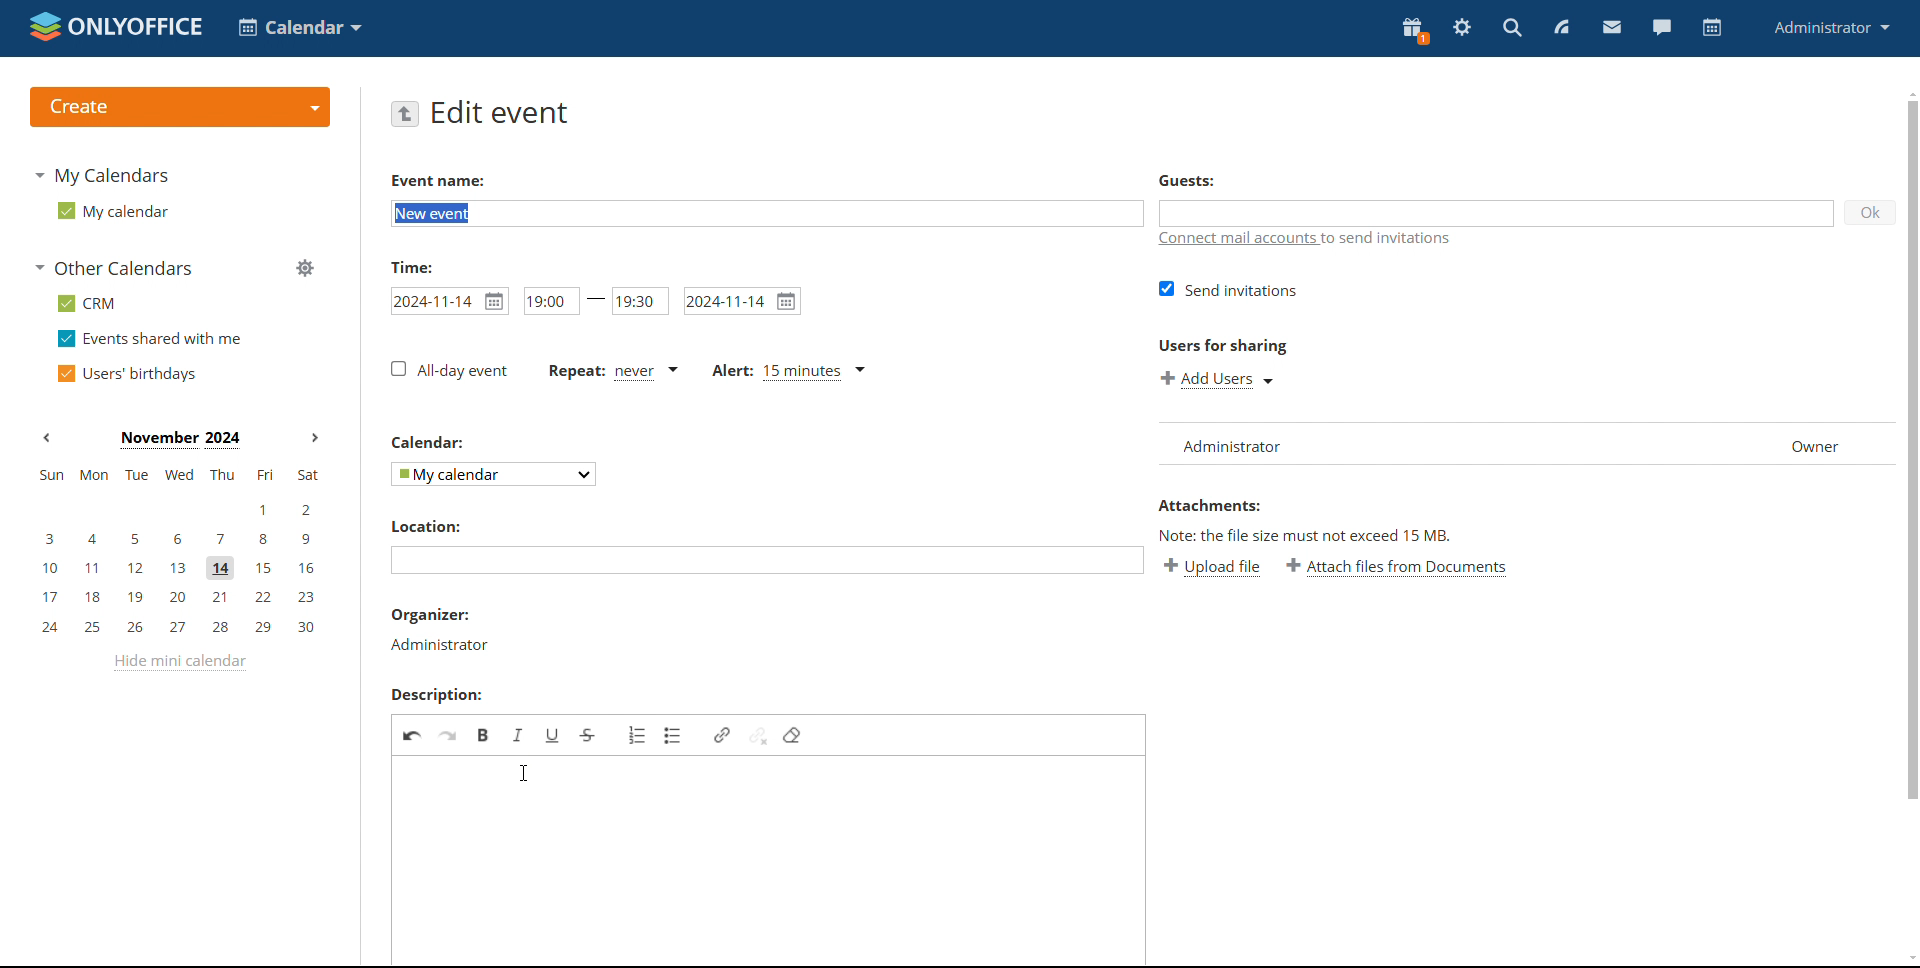  I want to click on administrator, so click(441, 644).